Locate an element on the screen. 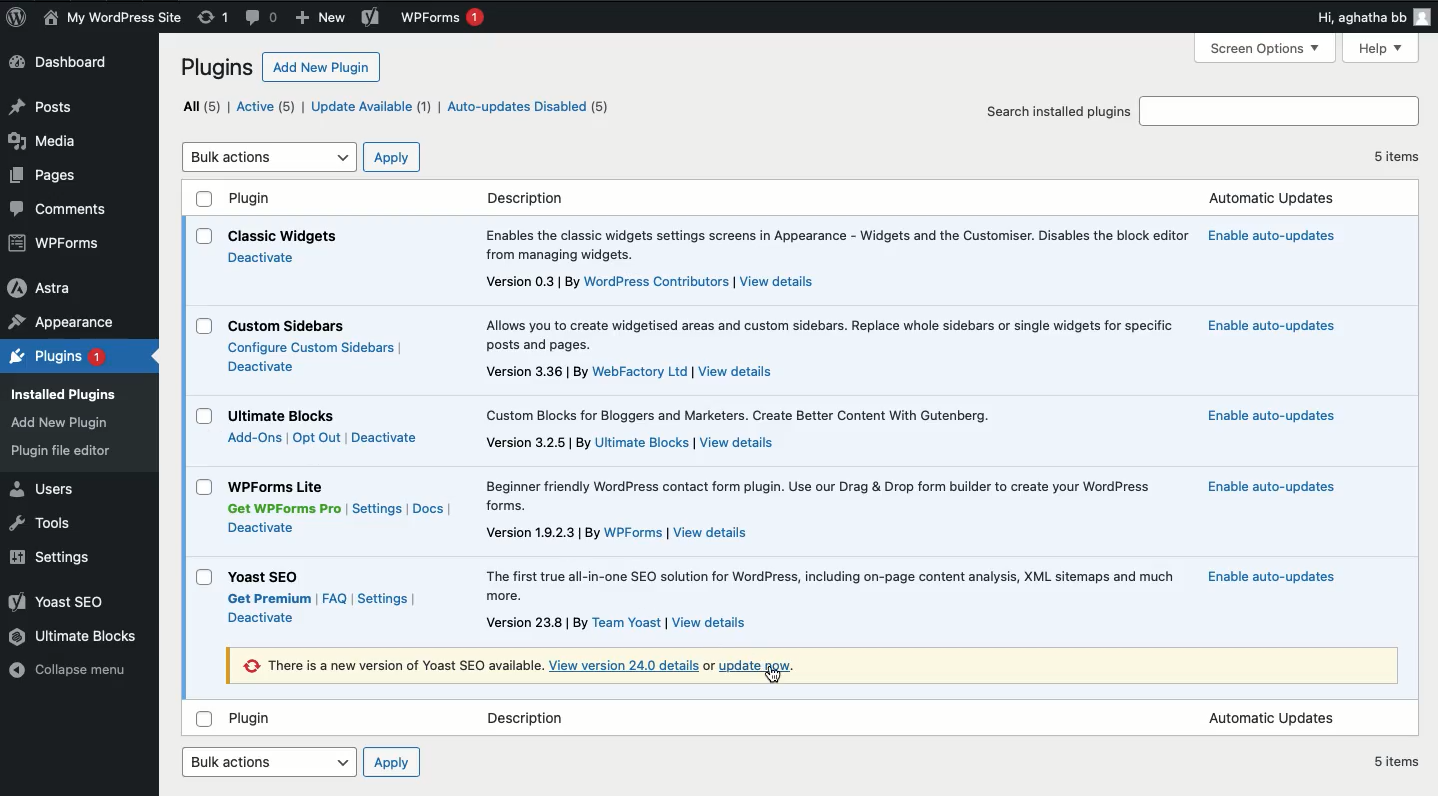  Comments is located at coordinates (261, 17).